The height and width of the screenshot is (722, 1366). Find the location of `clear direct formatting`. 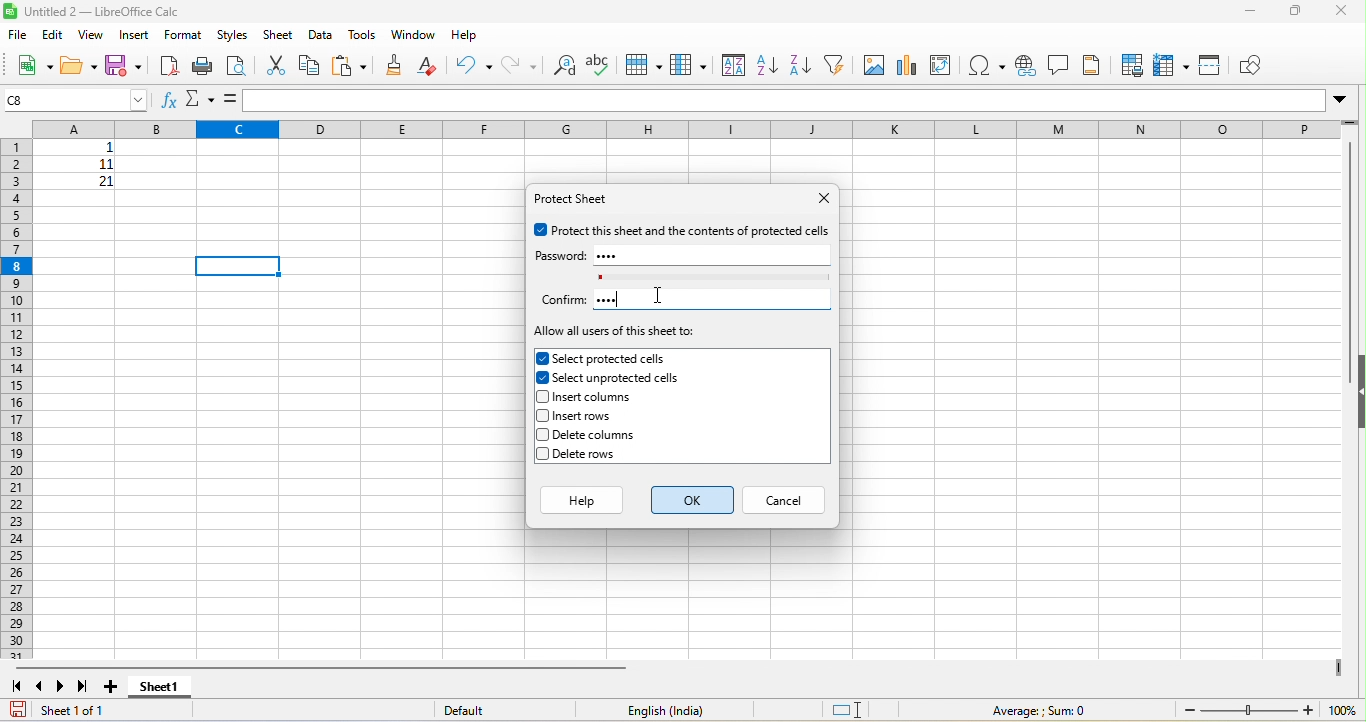

clear direct formatting is located at coordinates (432, 66).